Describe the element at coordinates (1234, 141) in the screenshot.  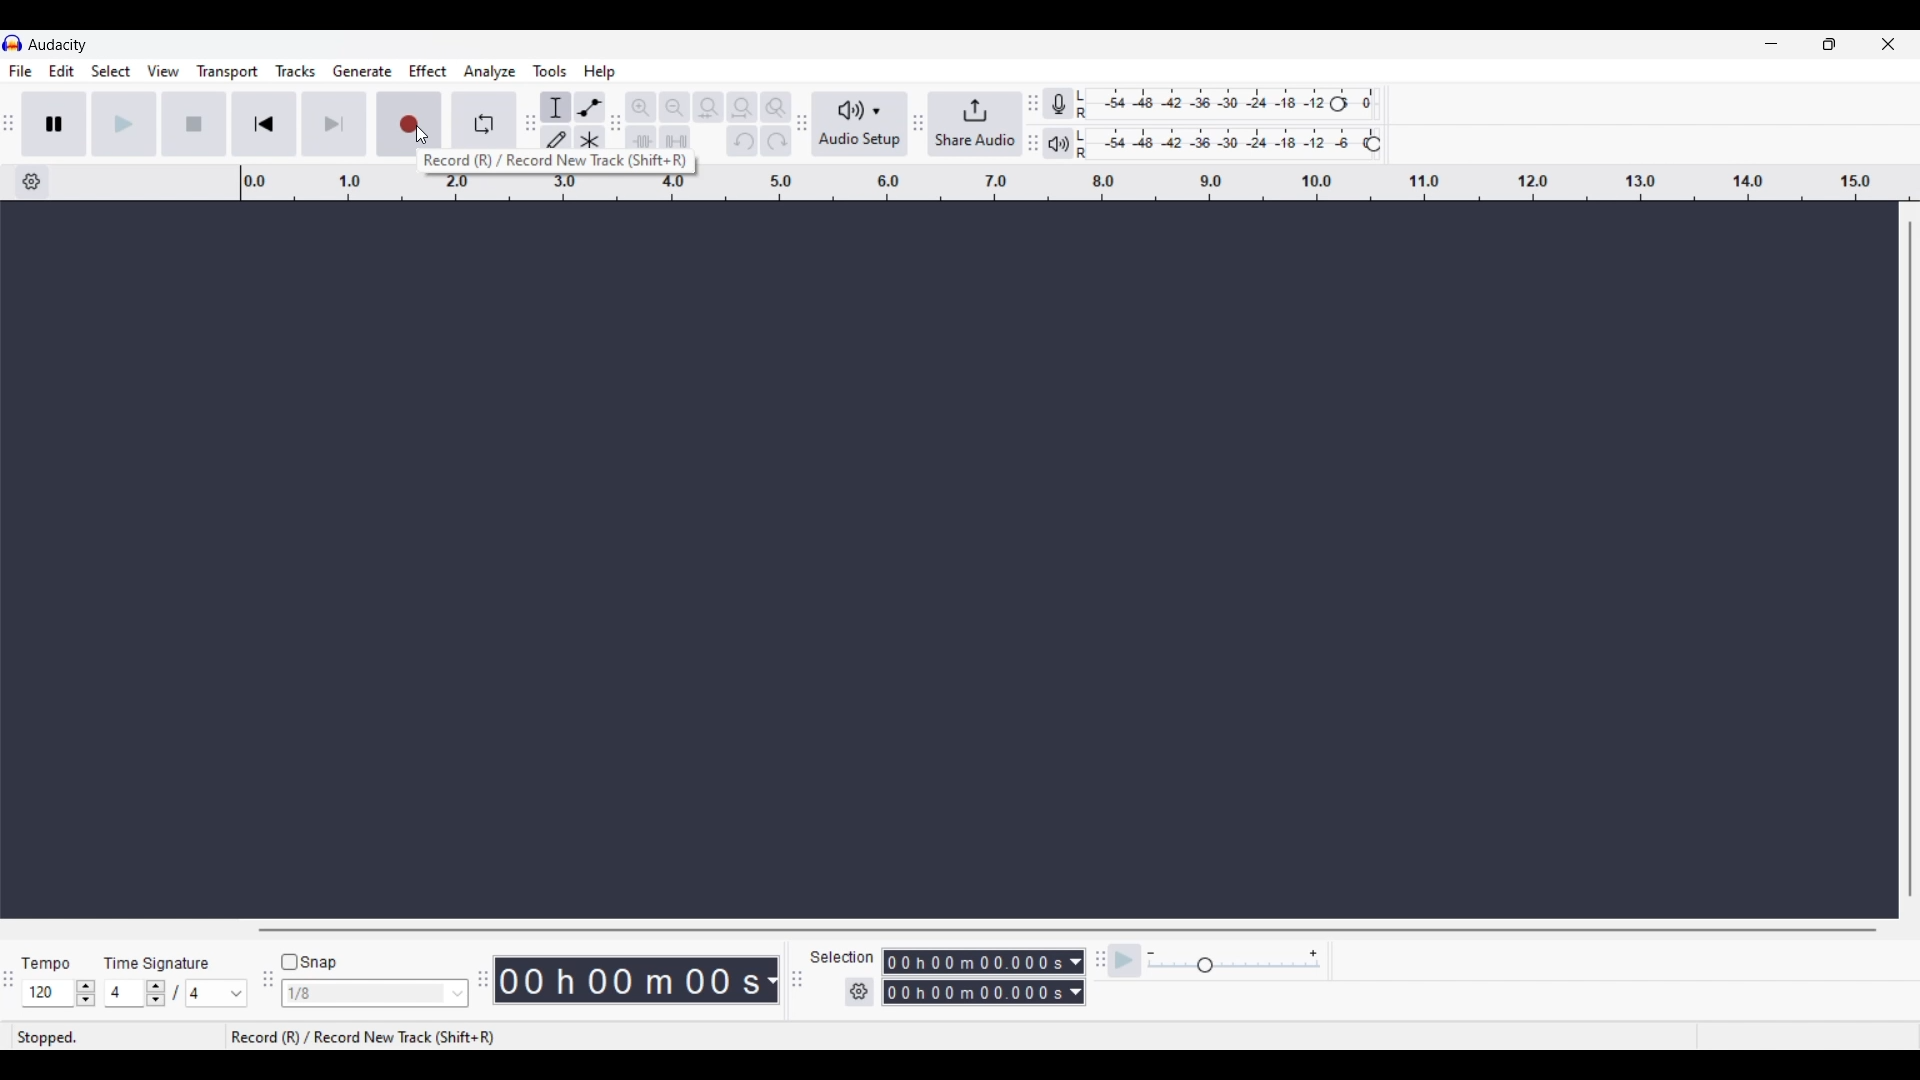
I see `Playback level` at that location.